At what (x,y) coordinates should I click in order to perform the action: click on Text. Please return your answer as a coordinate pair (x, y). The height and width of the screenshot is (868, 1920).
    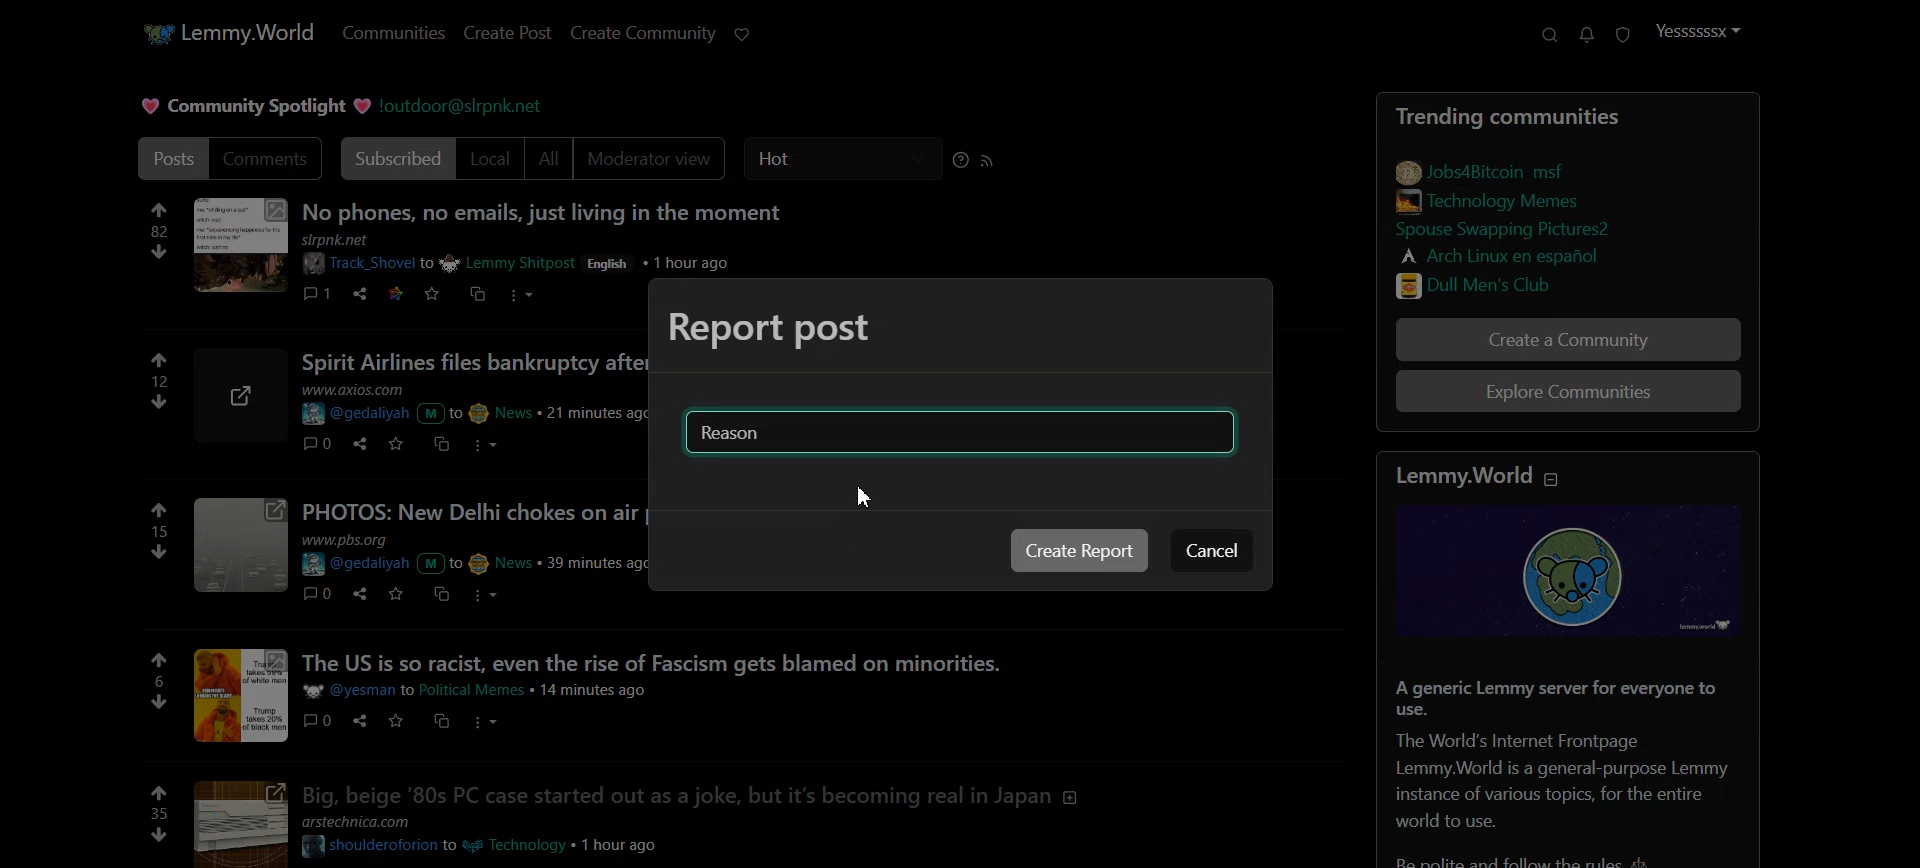
    Looking at the image, I should click on (770, 326).